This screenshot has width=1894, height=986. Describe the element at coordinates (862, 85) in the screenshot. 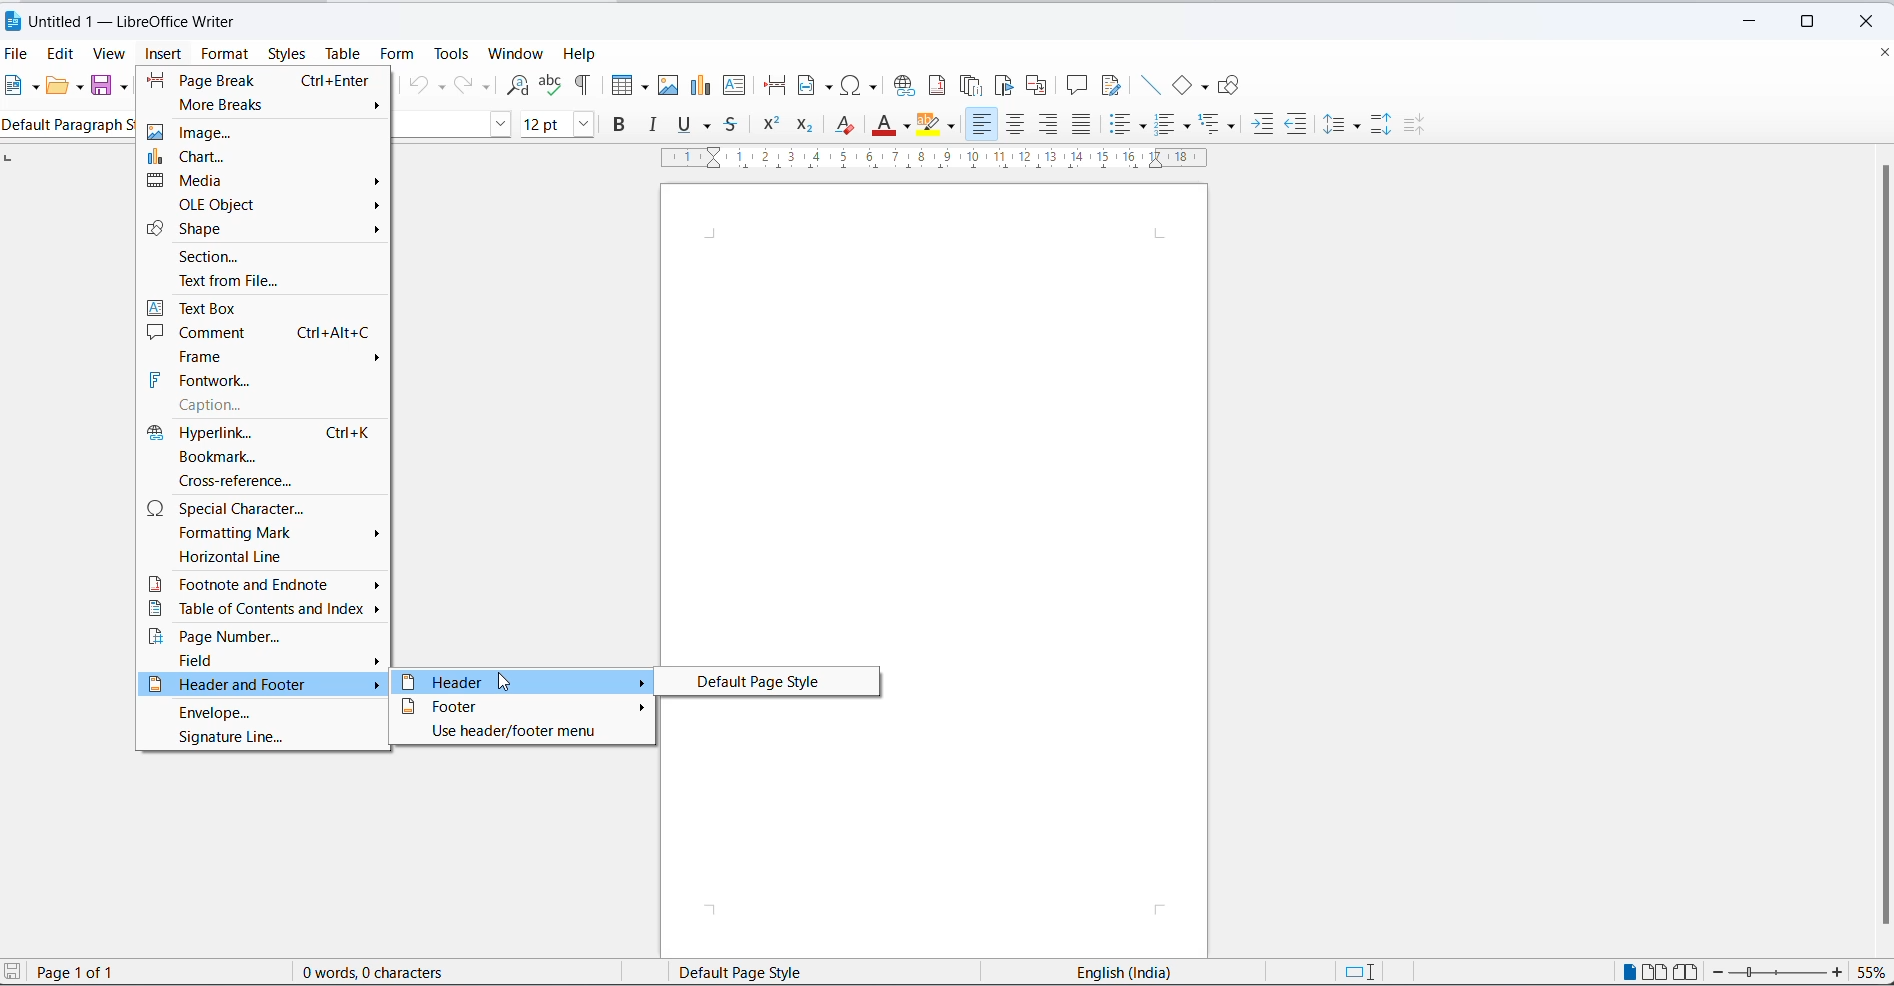

I see `insert special characters` at that location.